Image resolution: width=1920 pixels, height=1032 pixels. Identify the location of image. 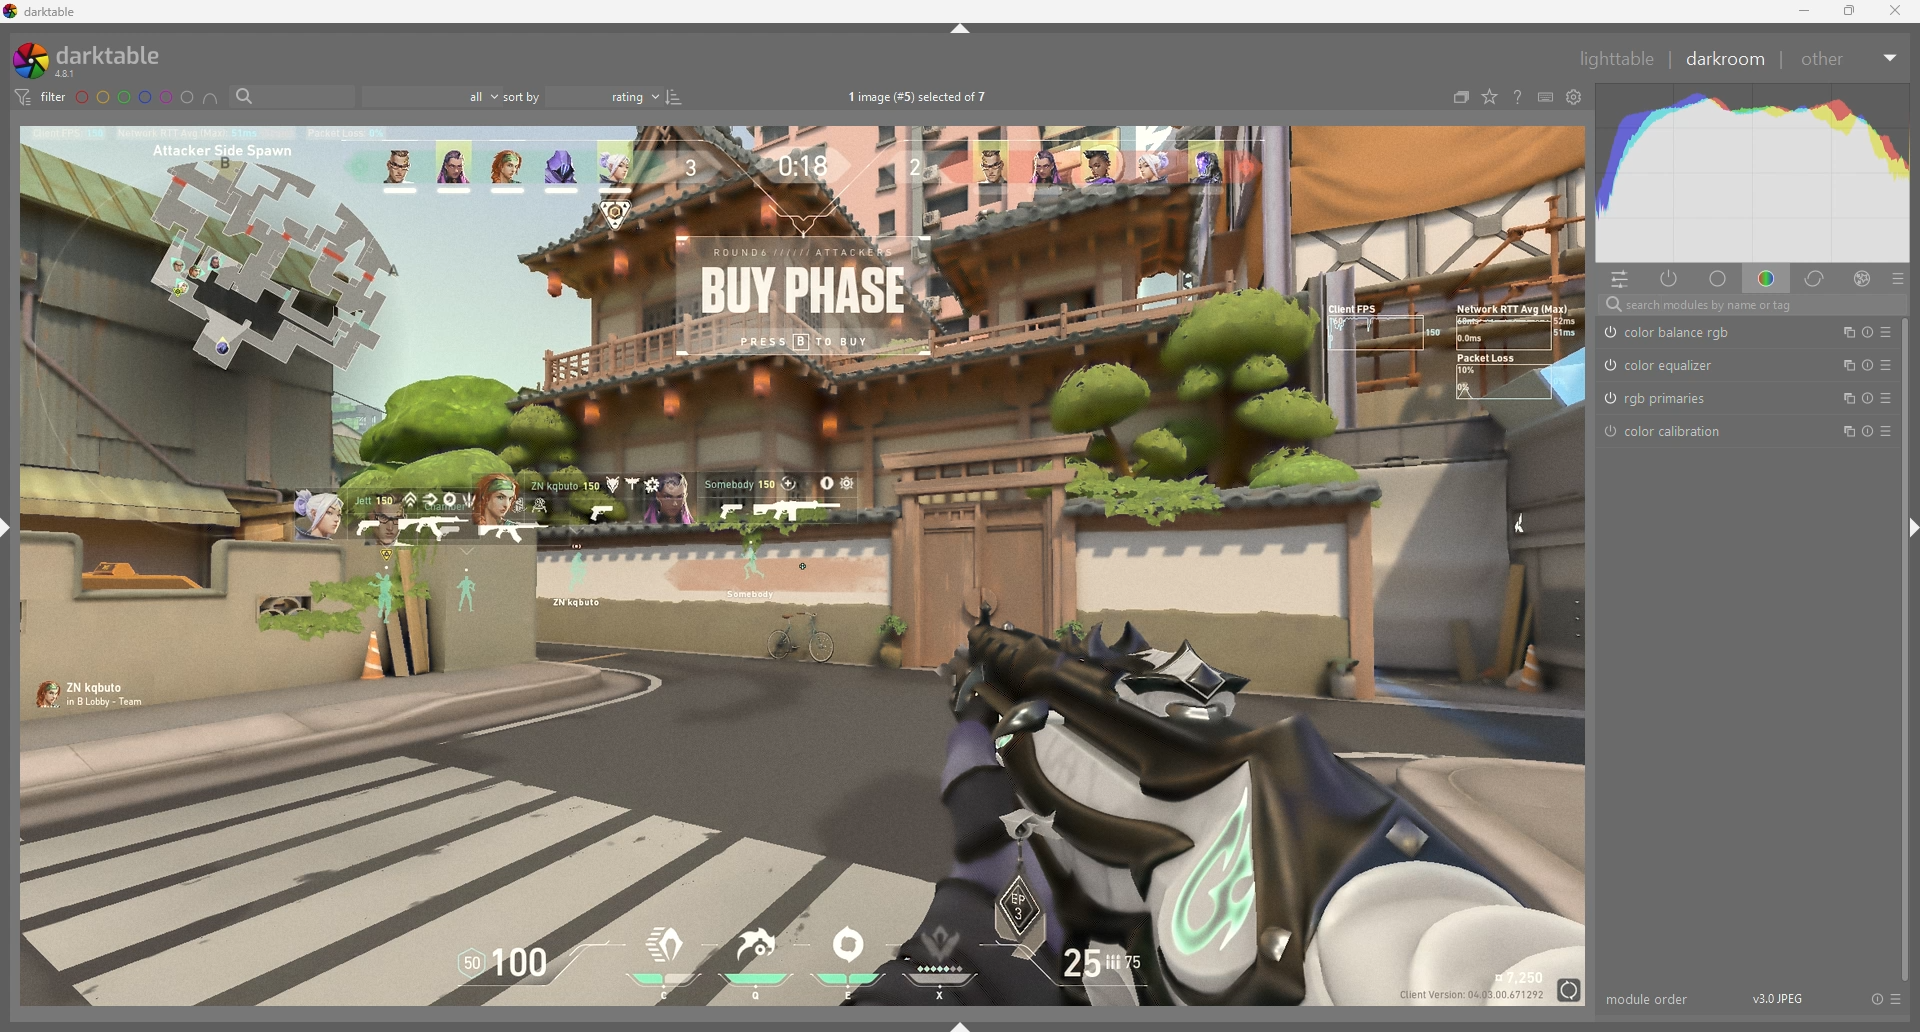
(802, 567).